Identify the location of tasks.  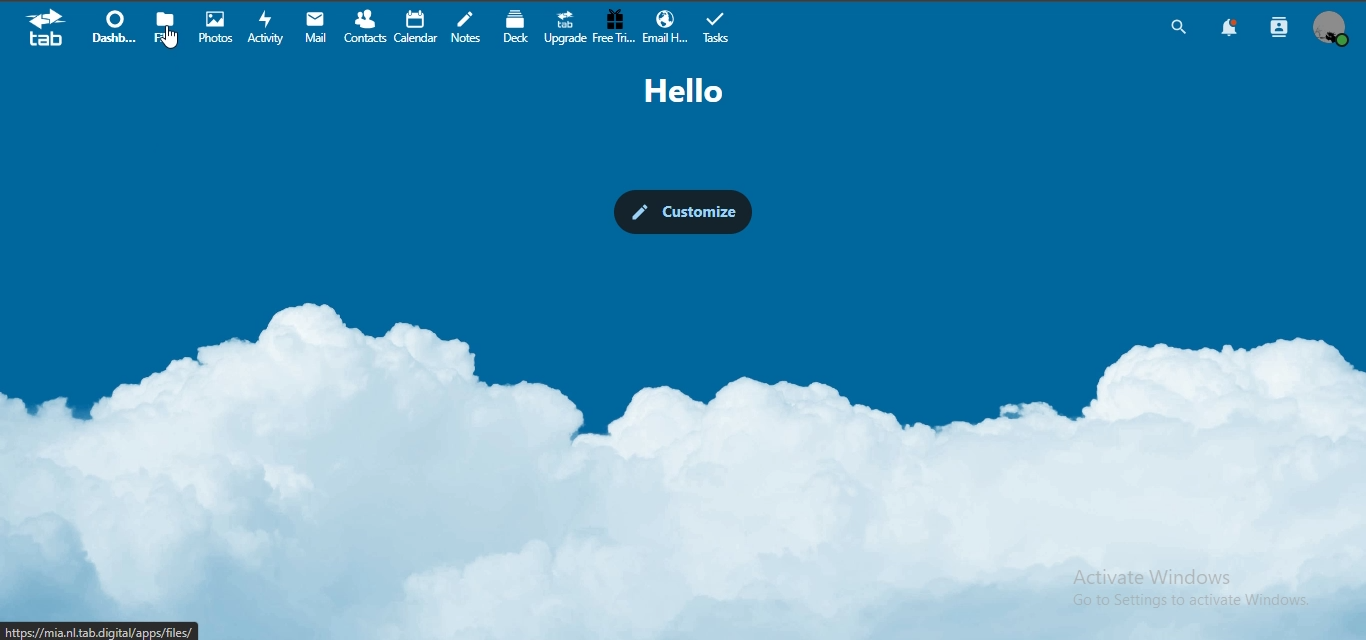
(719, 27).